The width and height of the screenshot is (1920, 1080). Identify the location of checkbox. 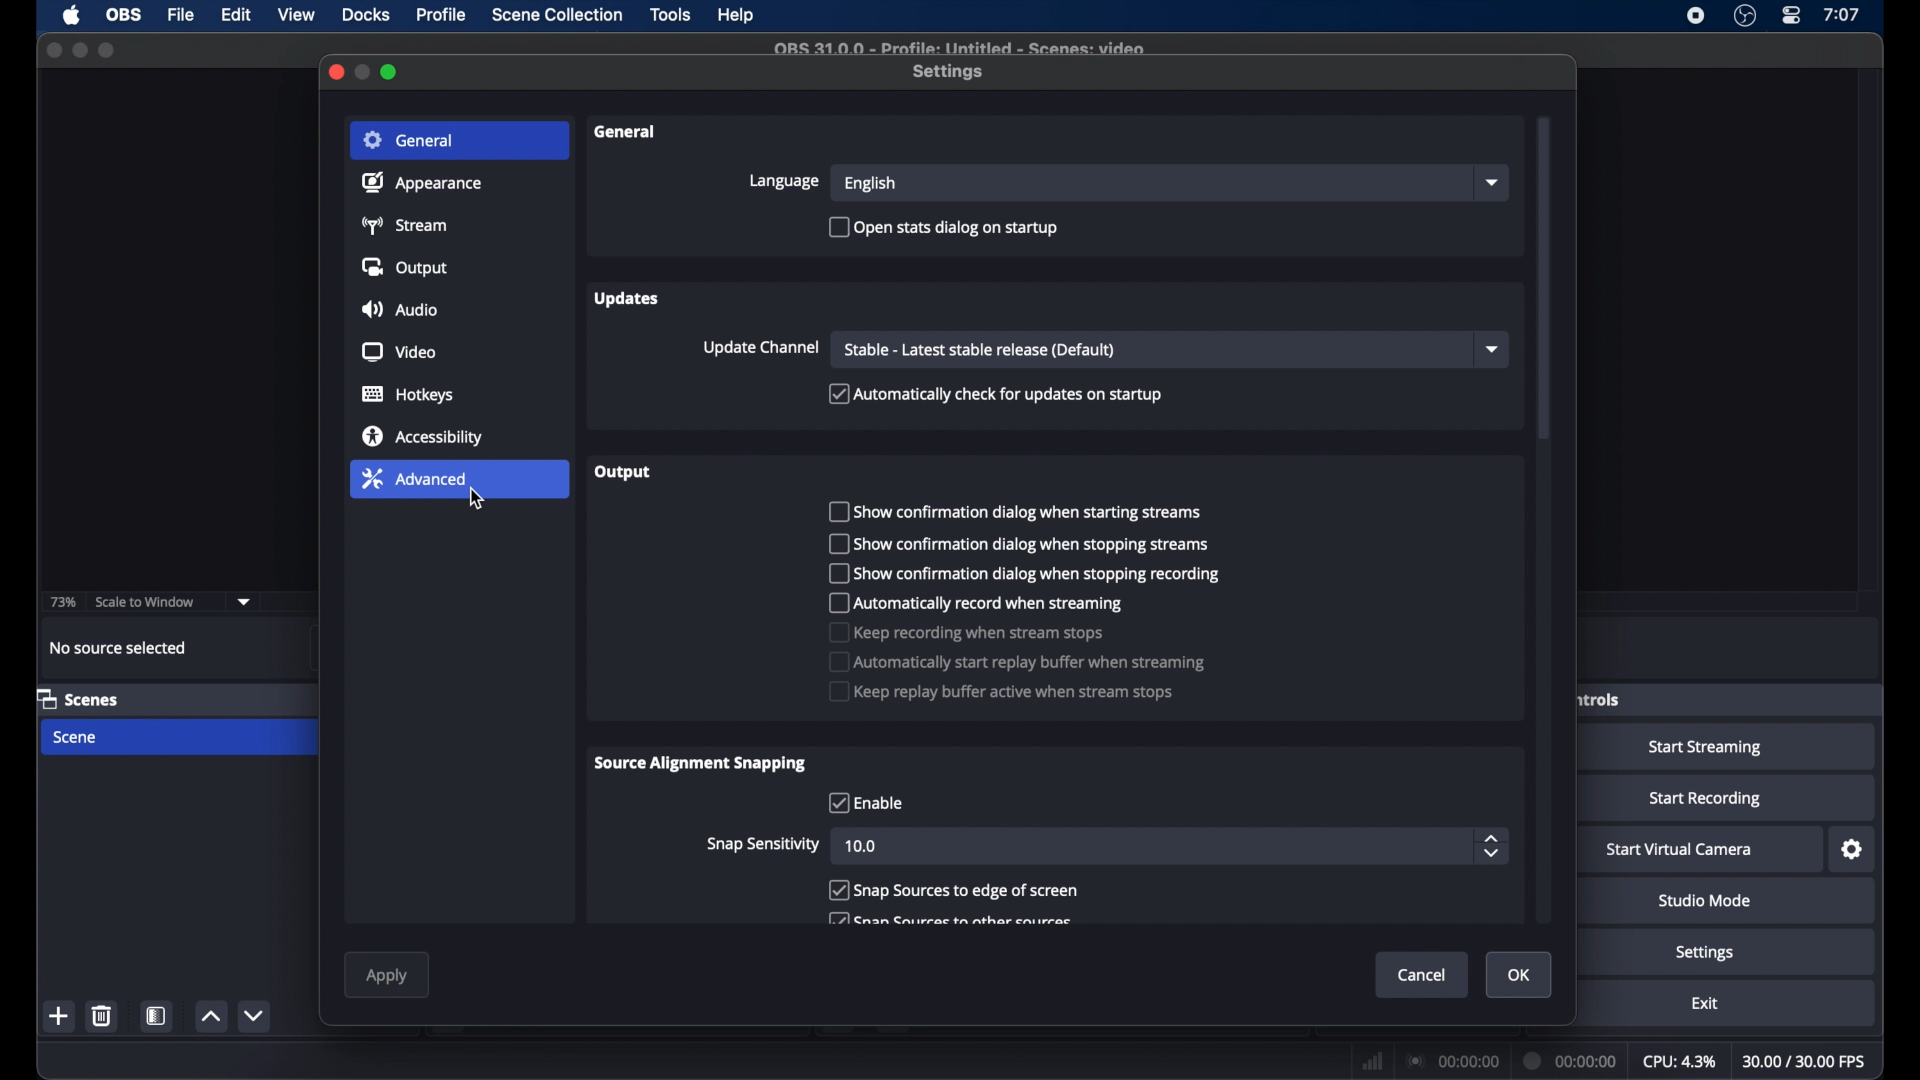
(995, 394).